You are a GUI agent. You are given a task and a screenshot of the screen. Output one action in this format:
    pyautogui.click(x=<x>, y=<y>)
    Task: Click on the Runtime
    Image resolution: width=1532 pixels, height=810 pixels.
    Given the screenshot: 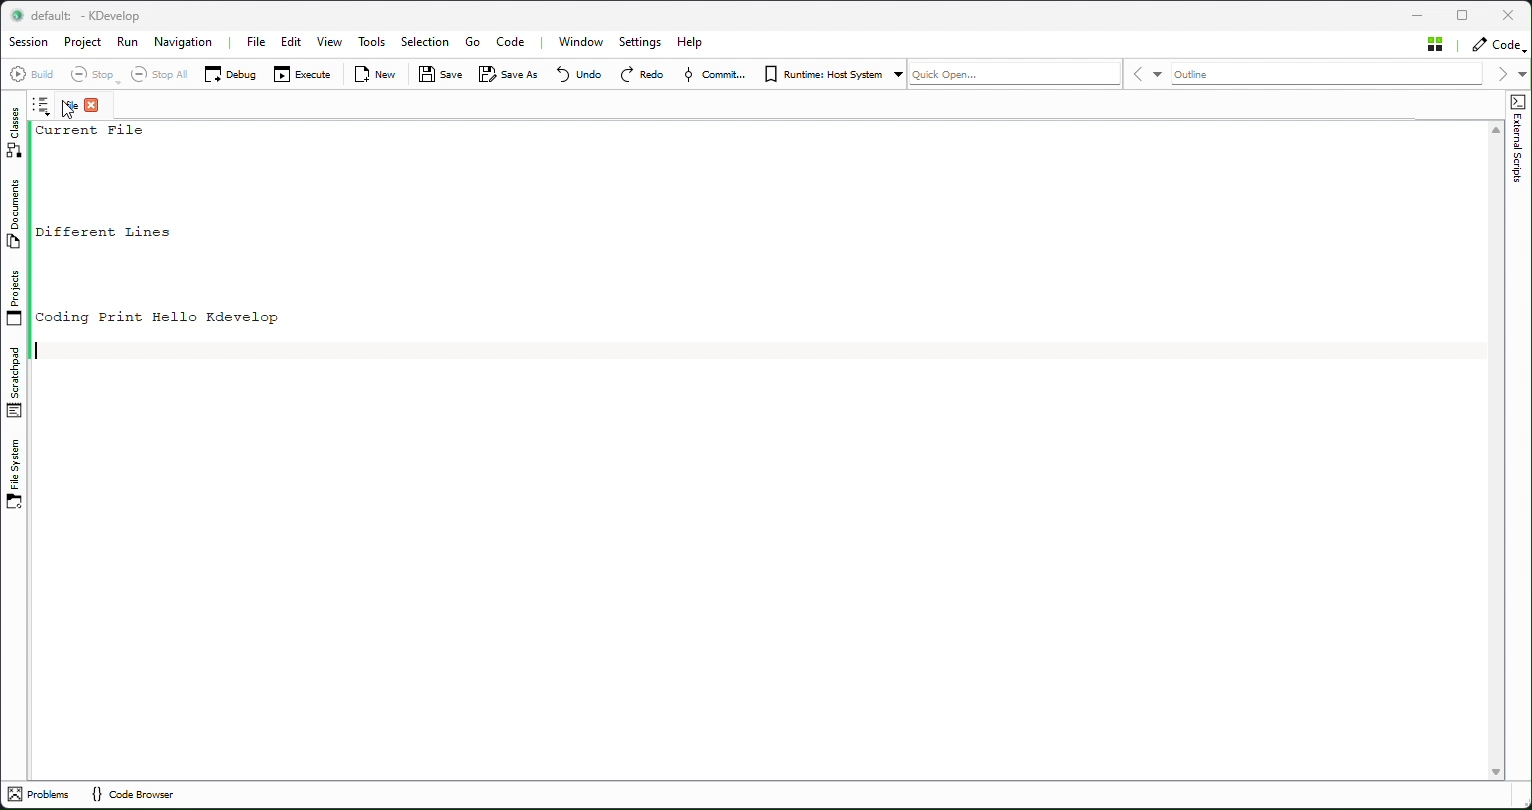 What is the action you would take?
    pyautogui.click(x=832, y=75)
    